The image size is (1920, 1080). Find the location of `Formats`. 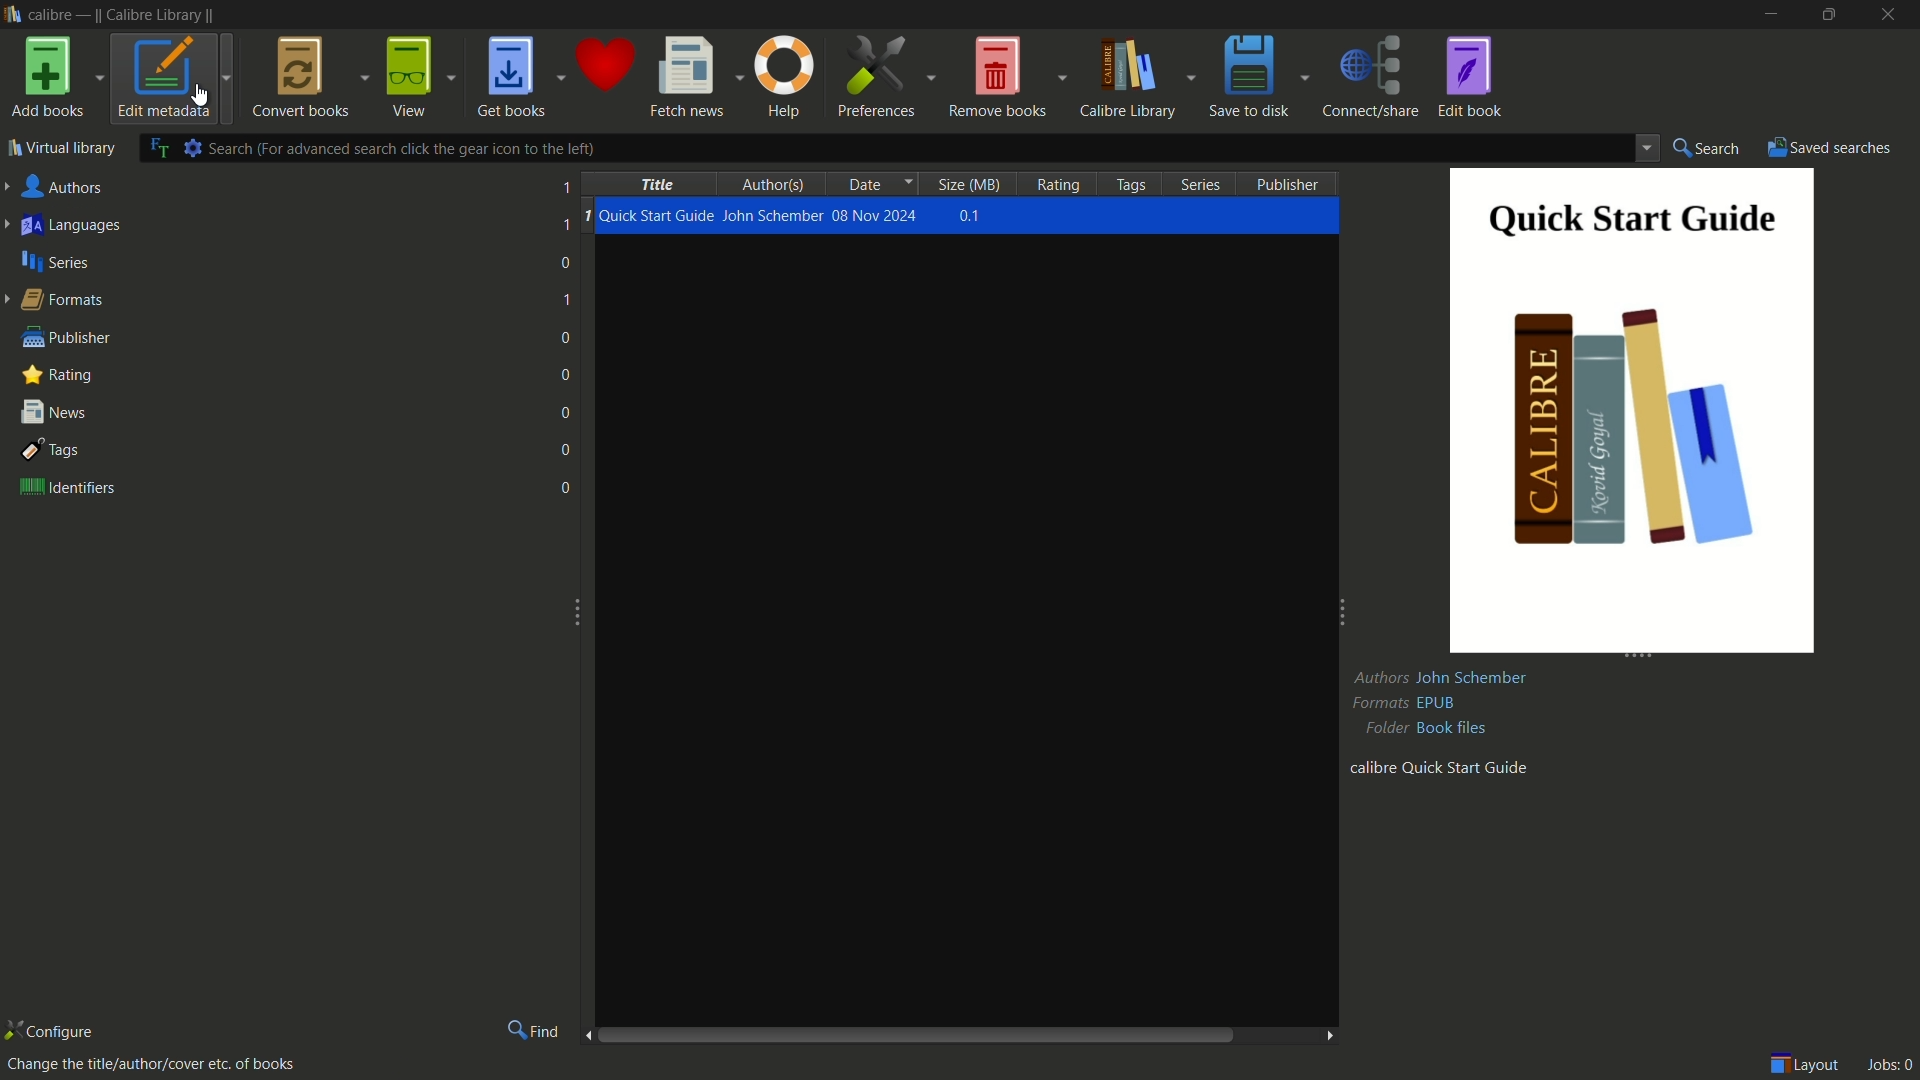

Formats is located at coordinates (1377, 703).